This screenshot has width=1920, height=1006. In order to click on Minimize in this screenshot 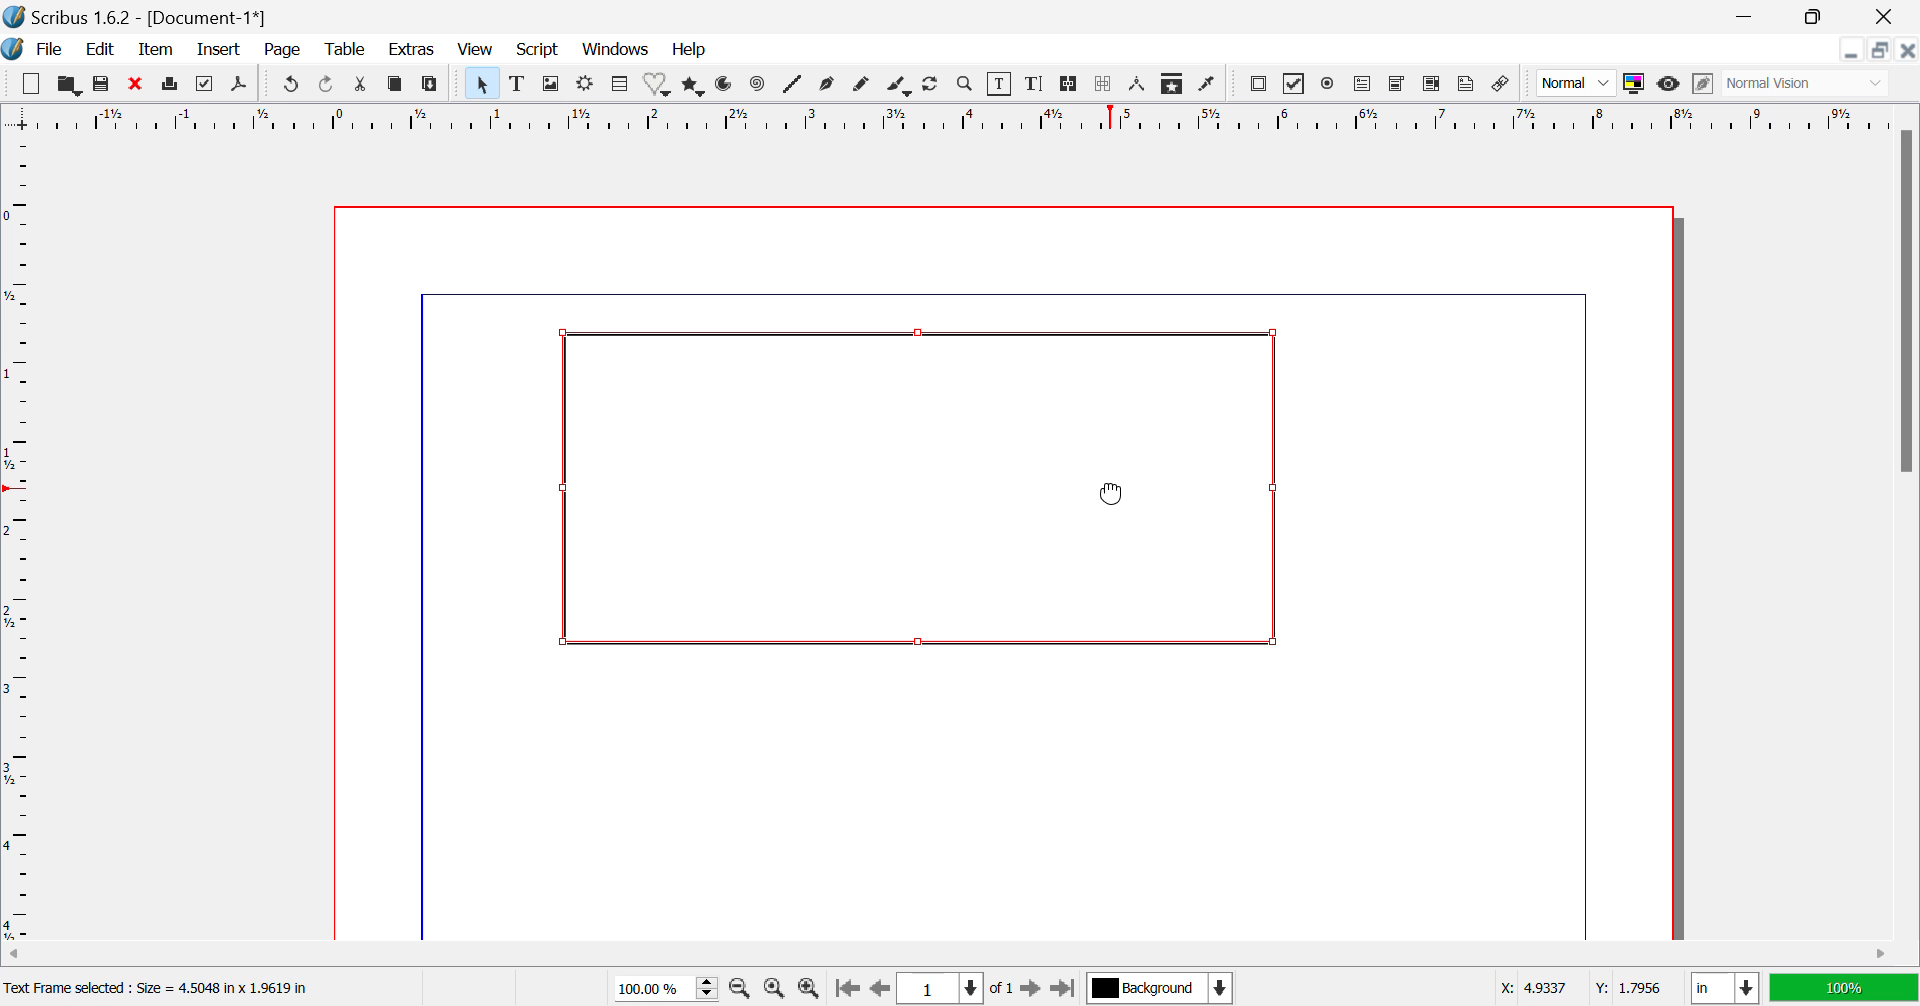, I will do `click(1814, 15)`.